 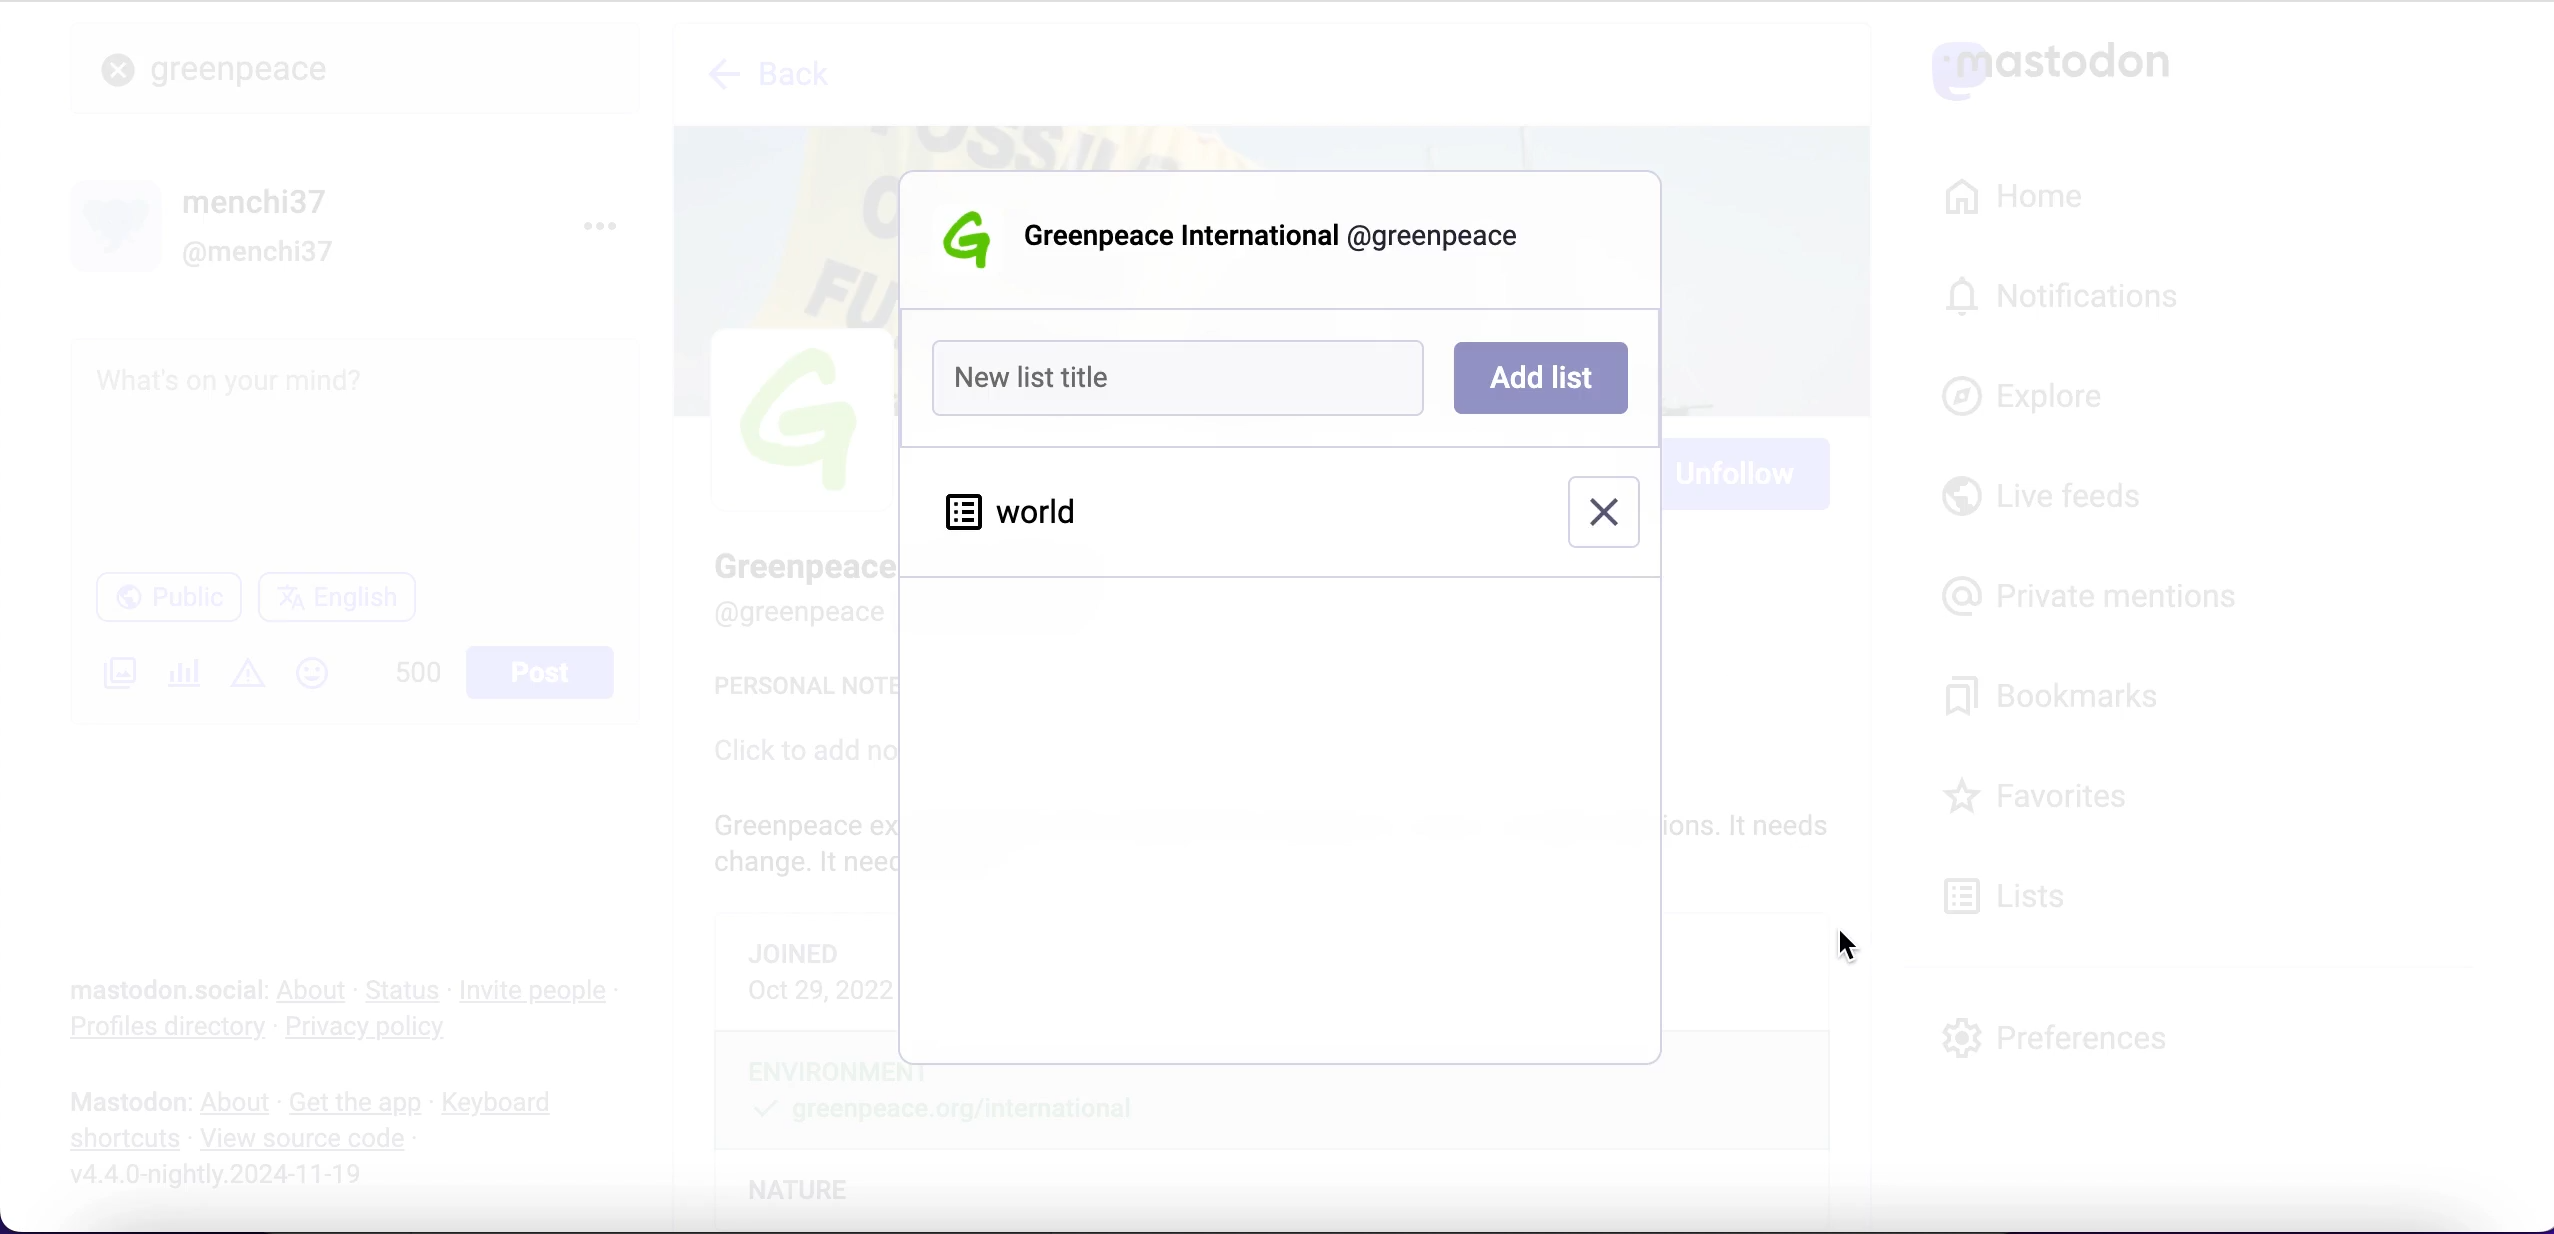 I want to click on add a poll, so click(x=182, y=680).